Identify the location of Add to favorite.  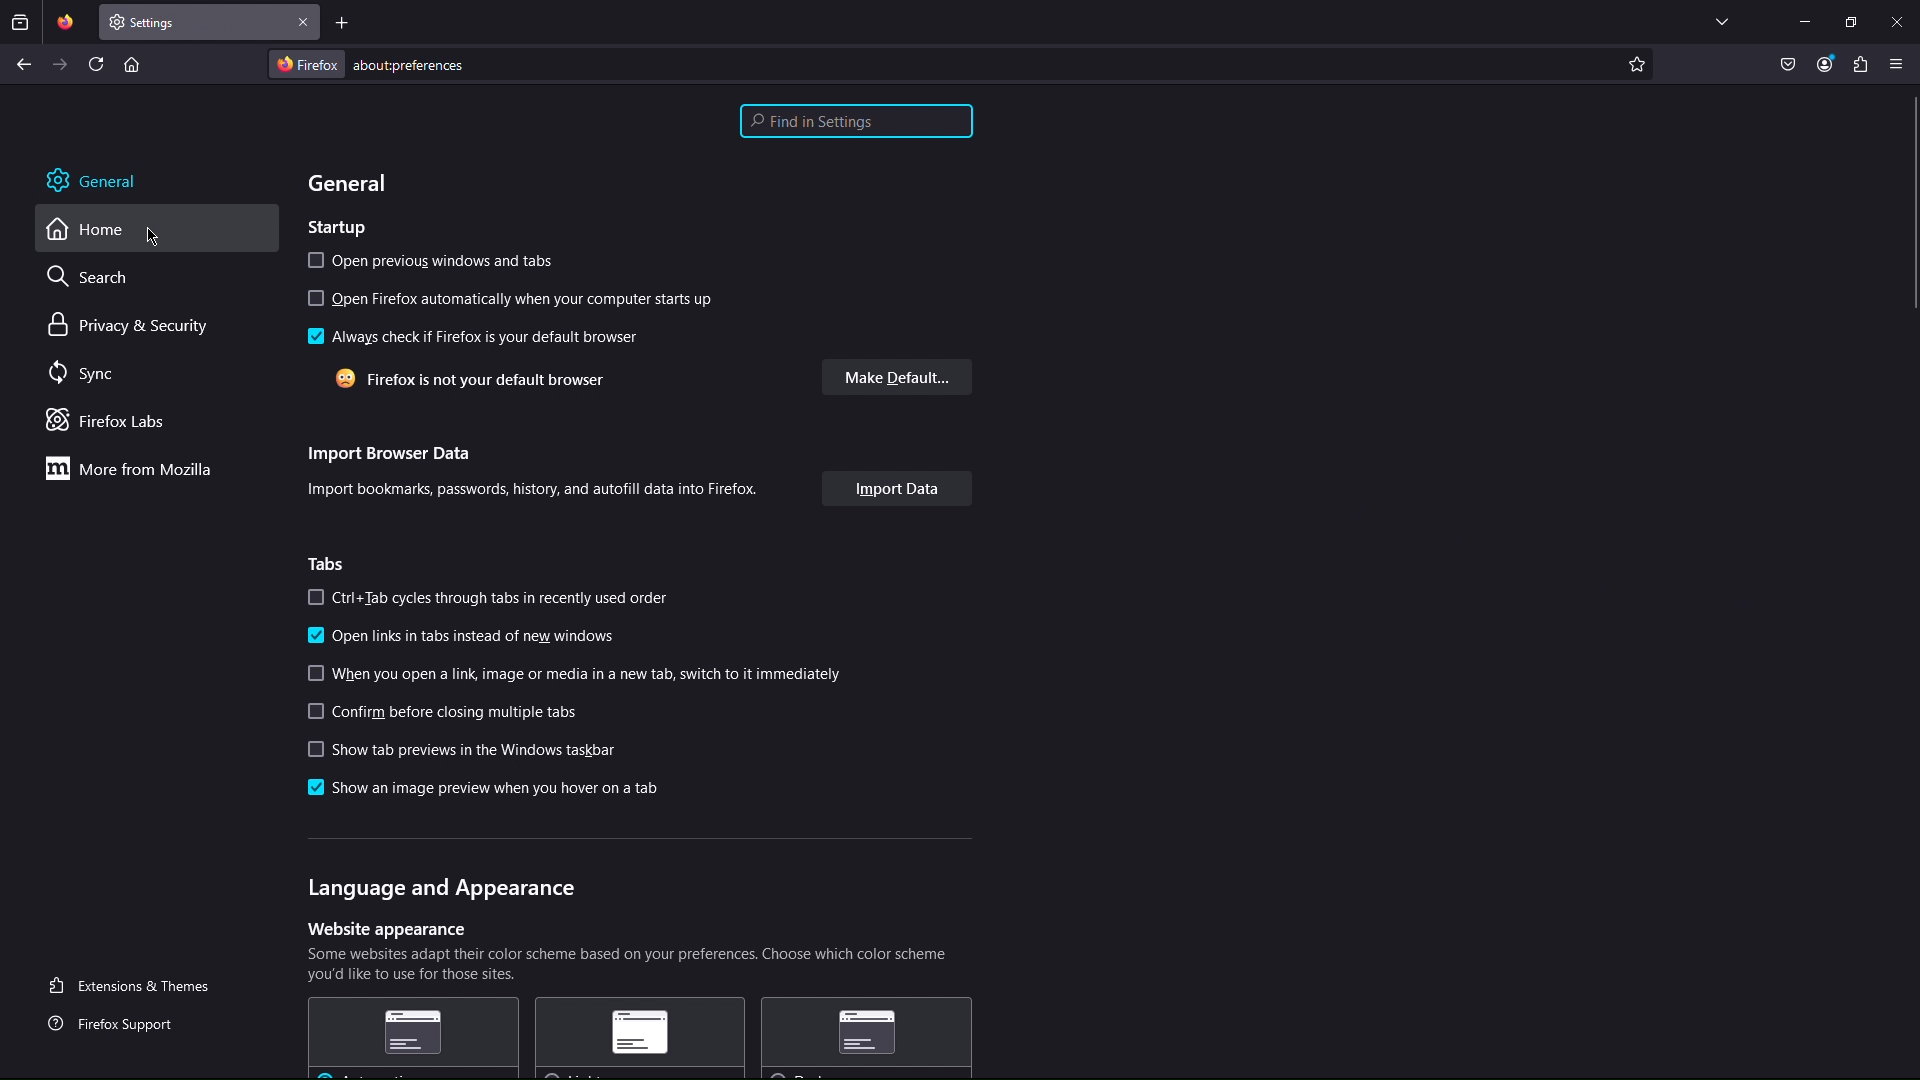
(1636, 64).